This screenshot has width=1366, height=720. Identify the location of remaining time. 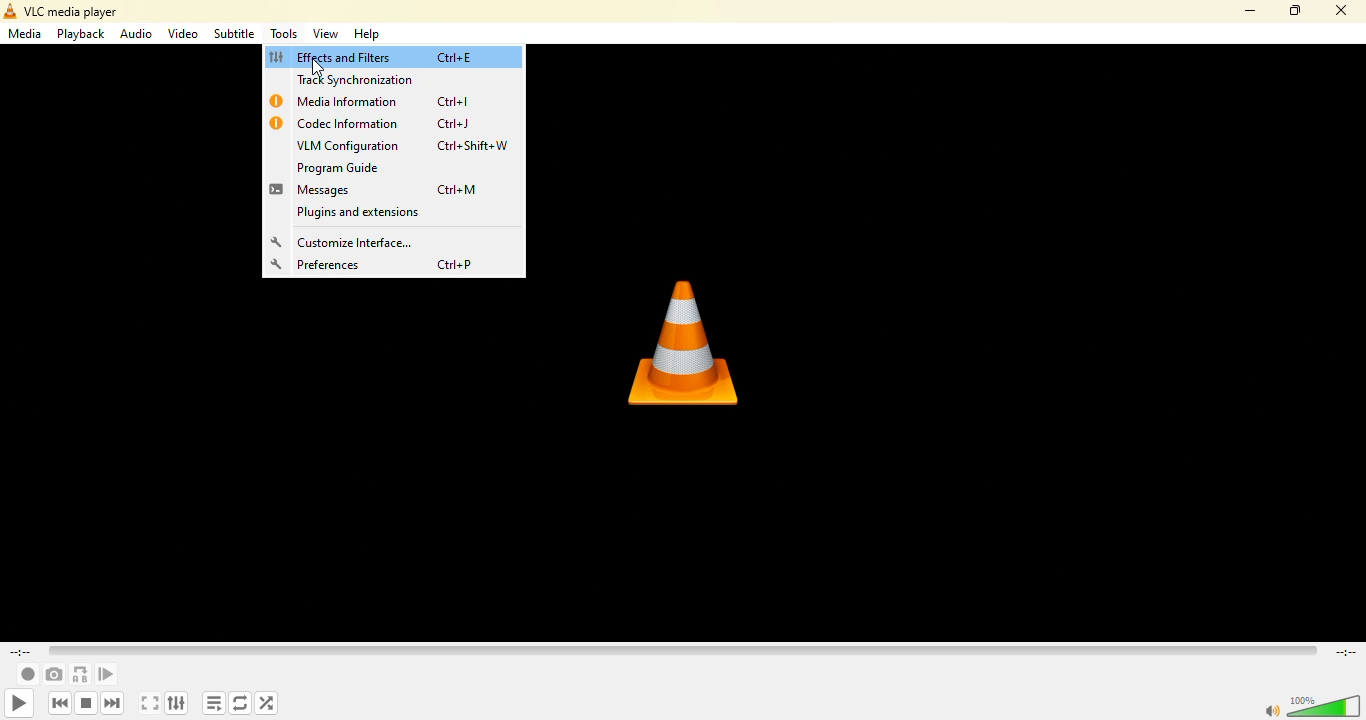
(1346, 653).